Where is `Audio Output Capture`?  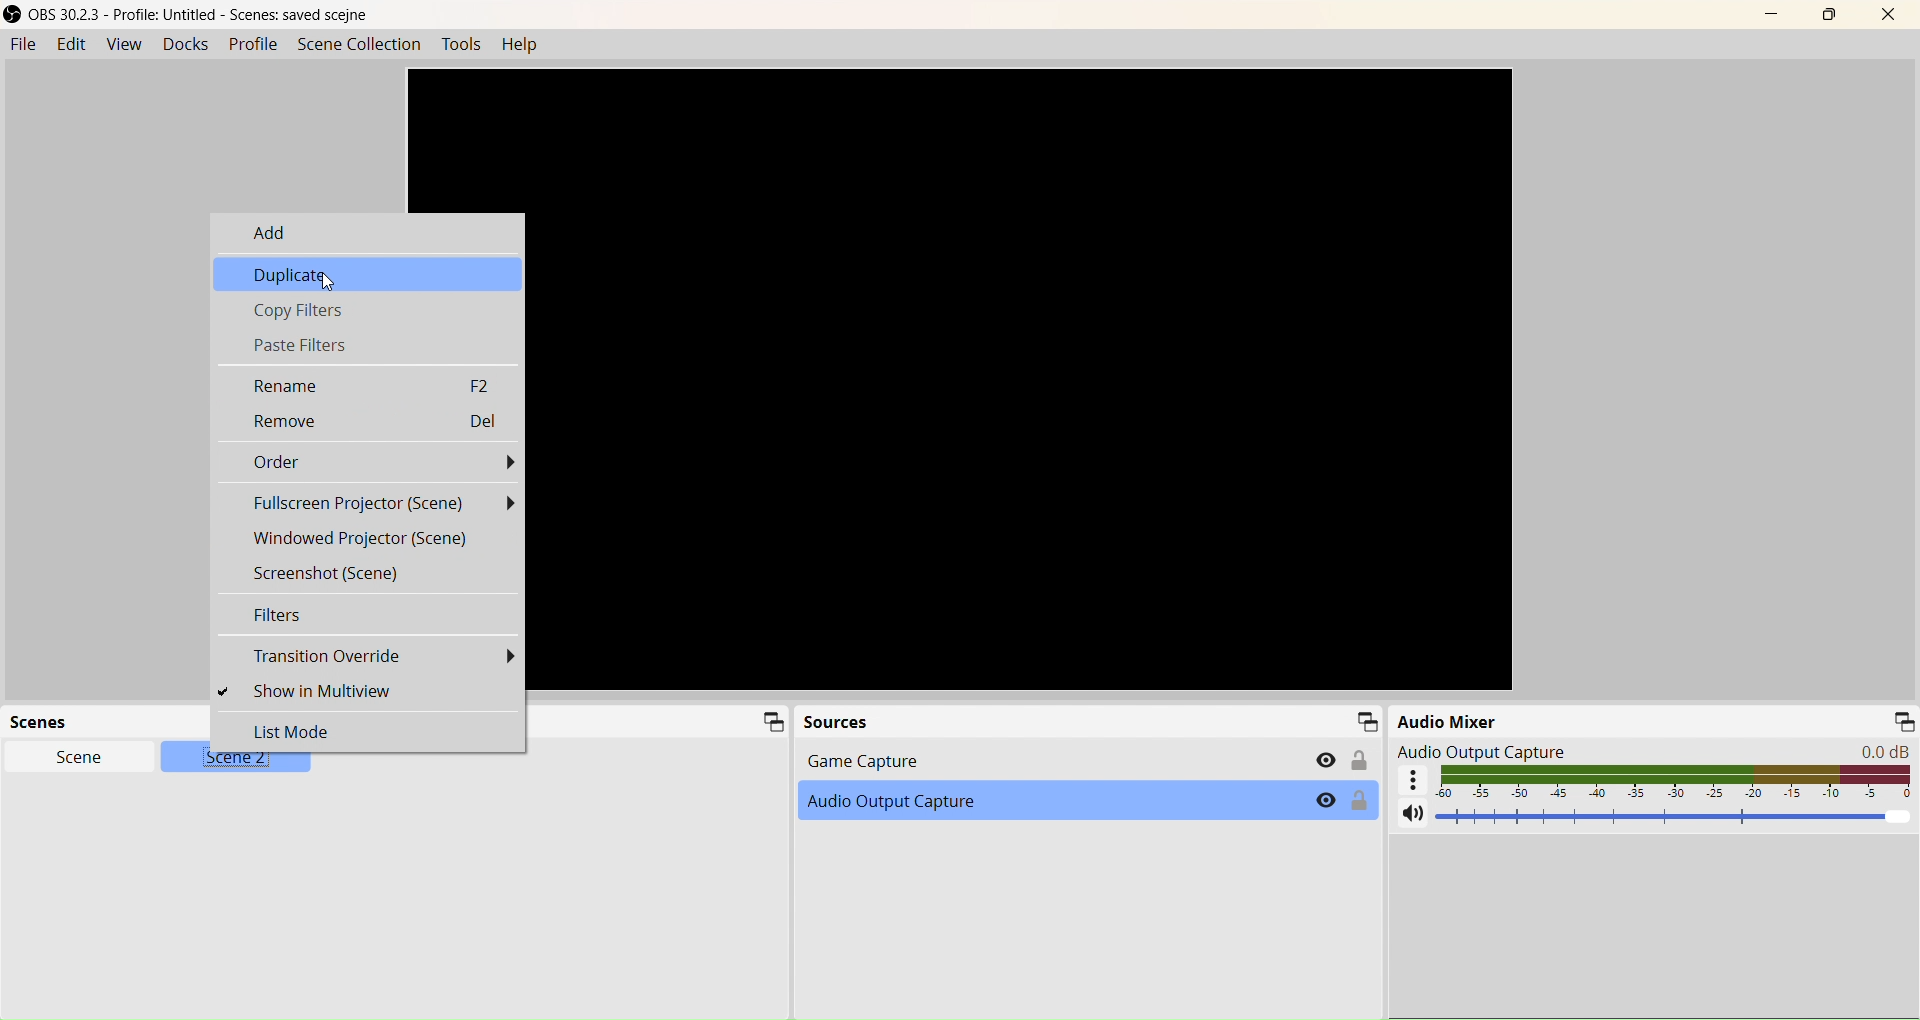
Audio Output Capture is located at coordinates (1086, 799).